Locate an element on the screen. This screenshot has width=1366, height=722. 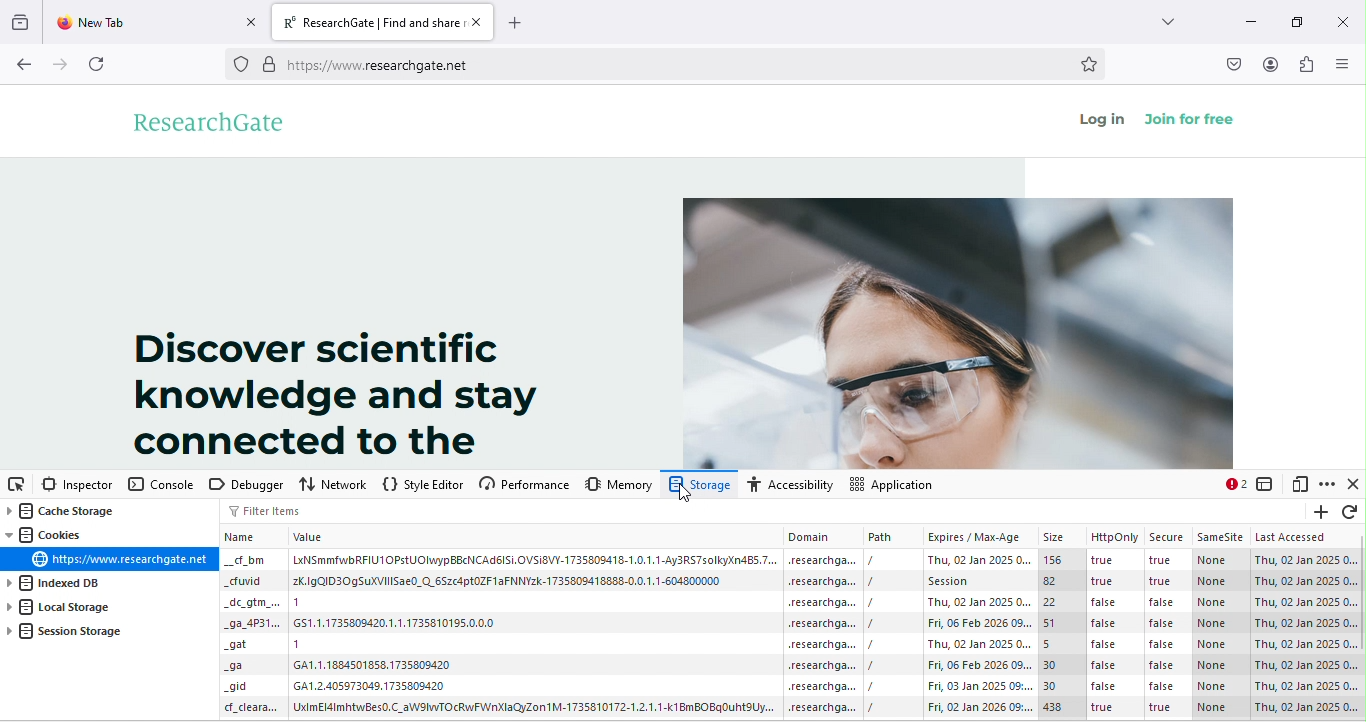
/ is located at coordinates (873, 709).